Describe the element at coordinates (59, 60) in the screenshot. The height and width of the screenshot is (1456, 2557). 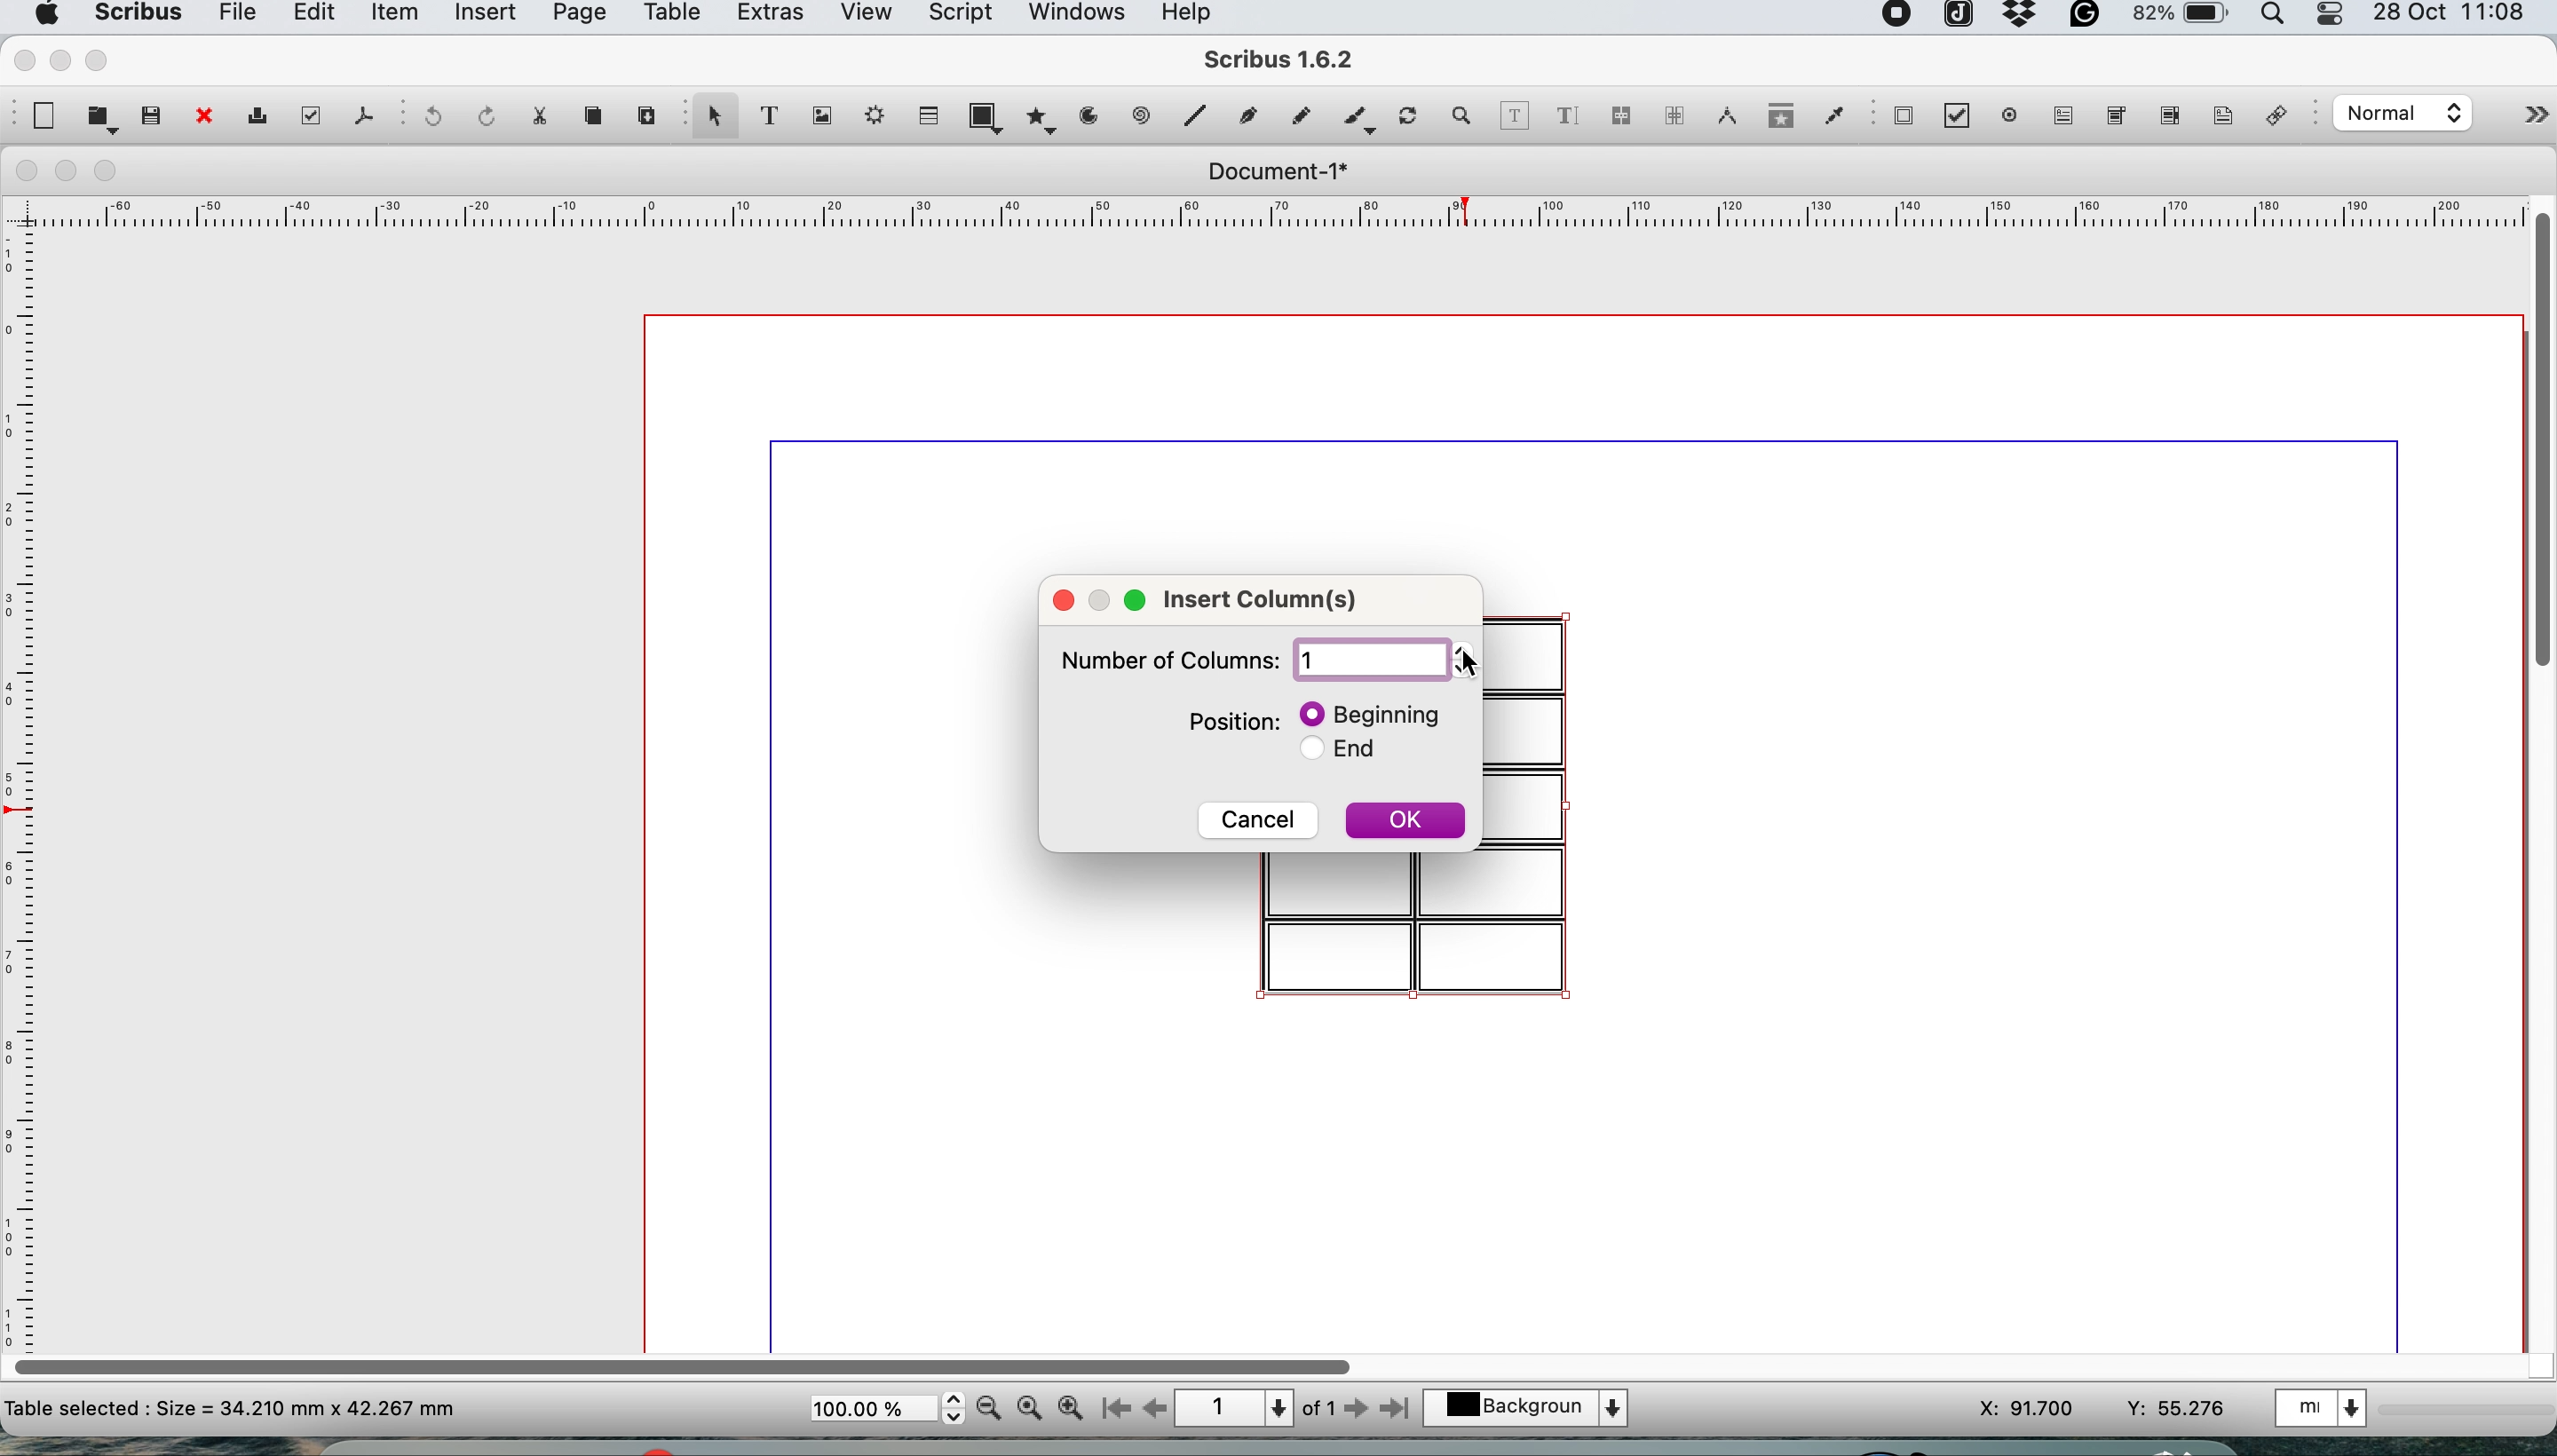
I see `minimise` at that location.